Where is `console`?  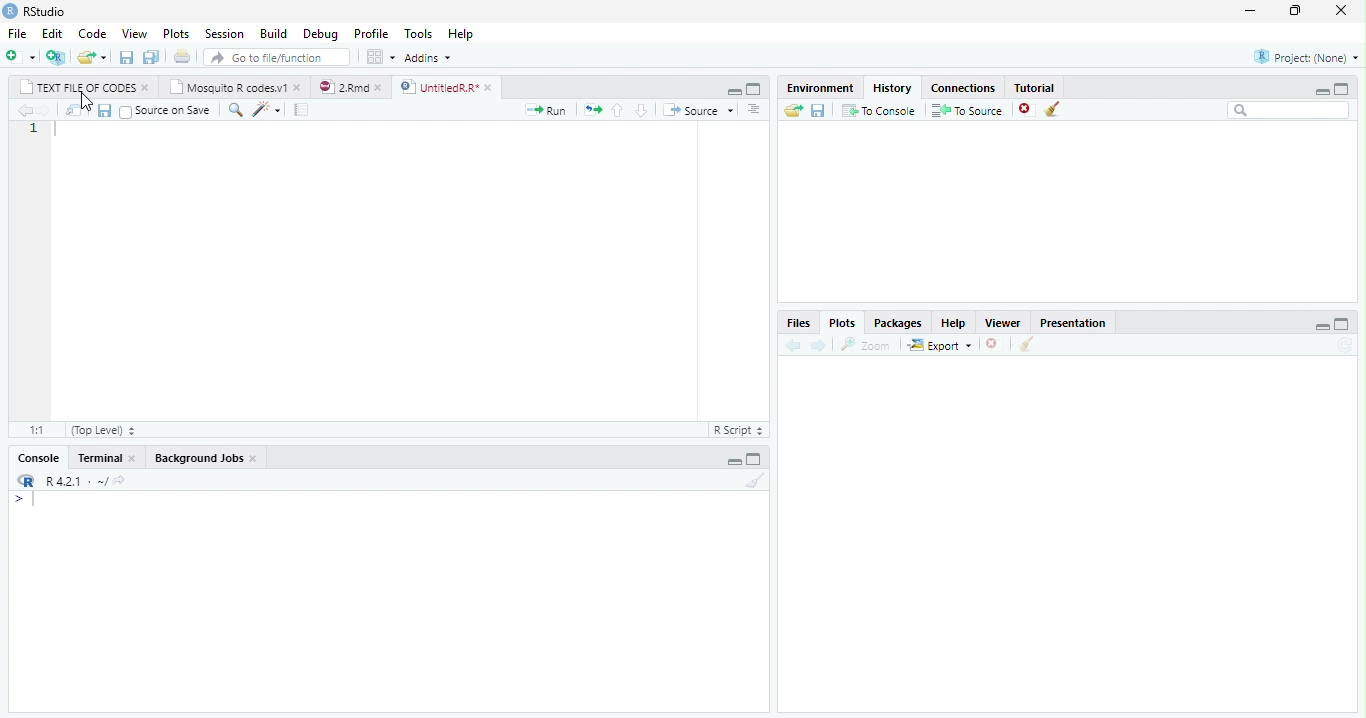
console is located at coordinates (38, 458).